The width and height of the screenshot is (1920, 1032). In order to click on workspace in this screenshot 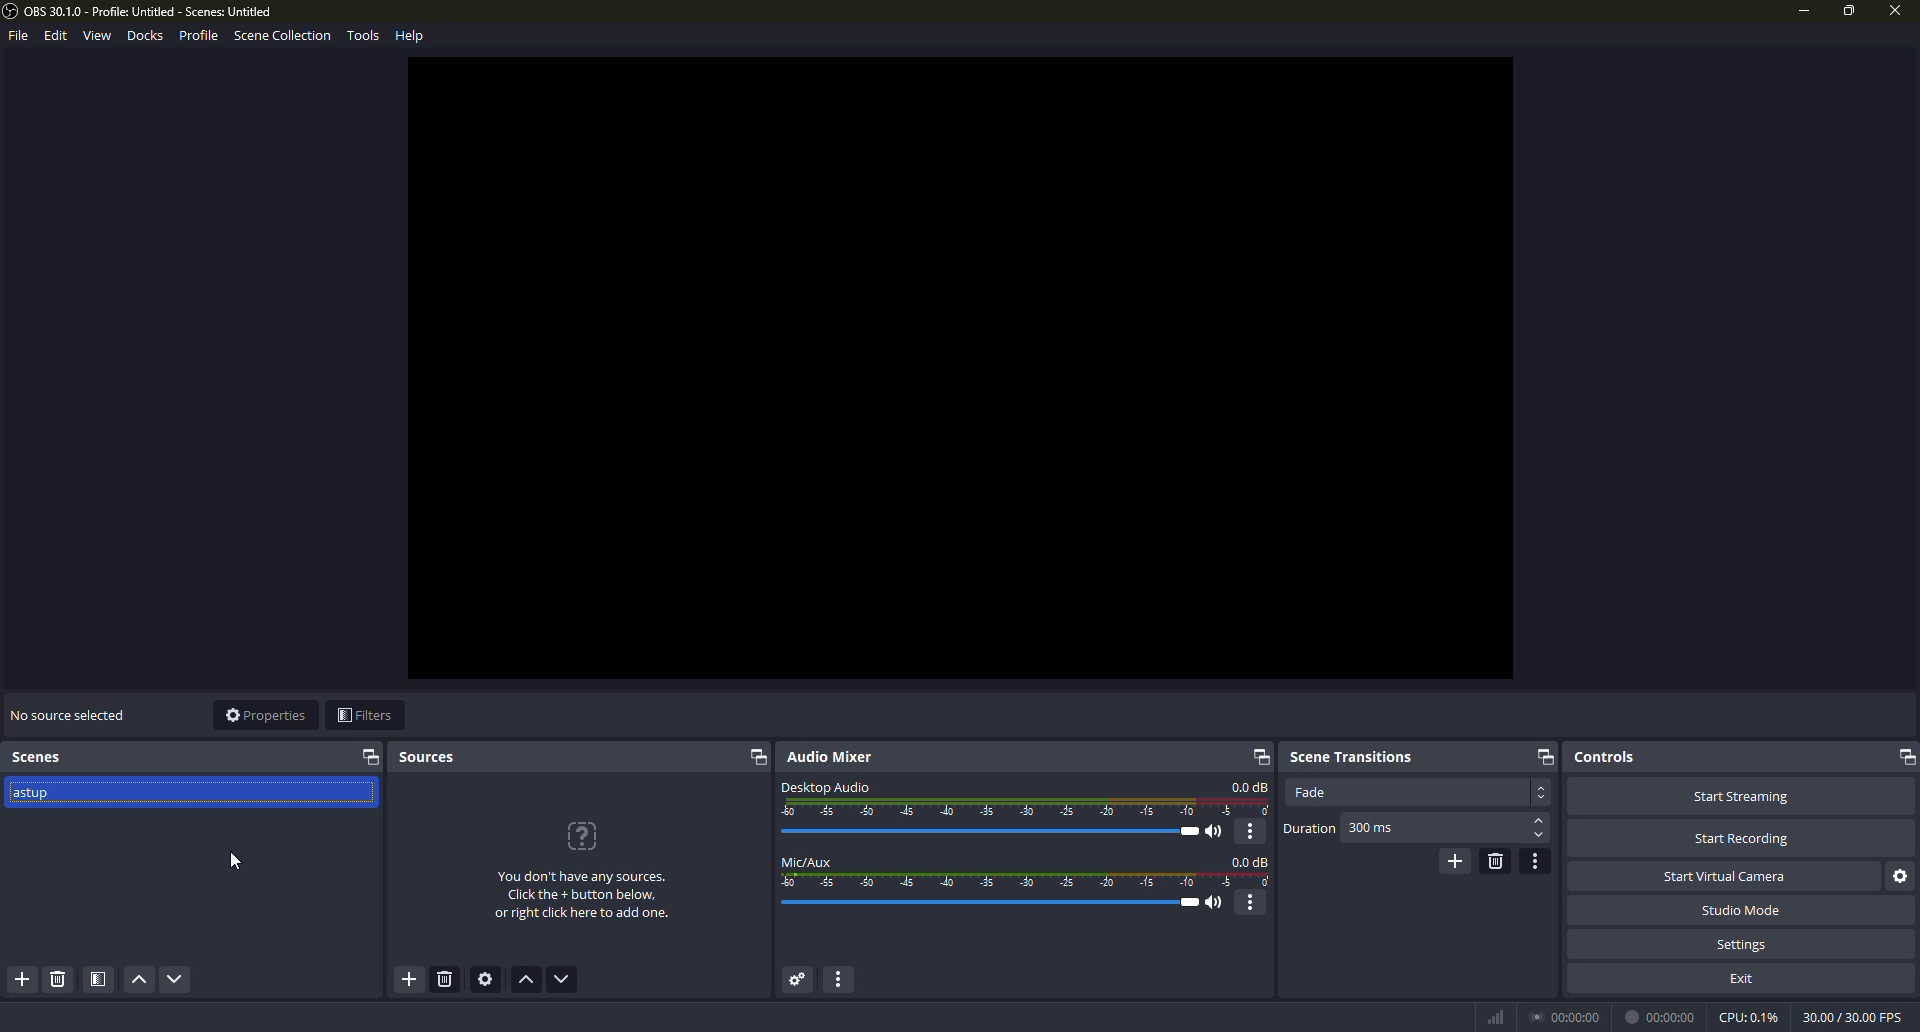, I will do `click(961, 368)`.